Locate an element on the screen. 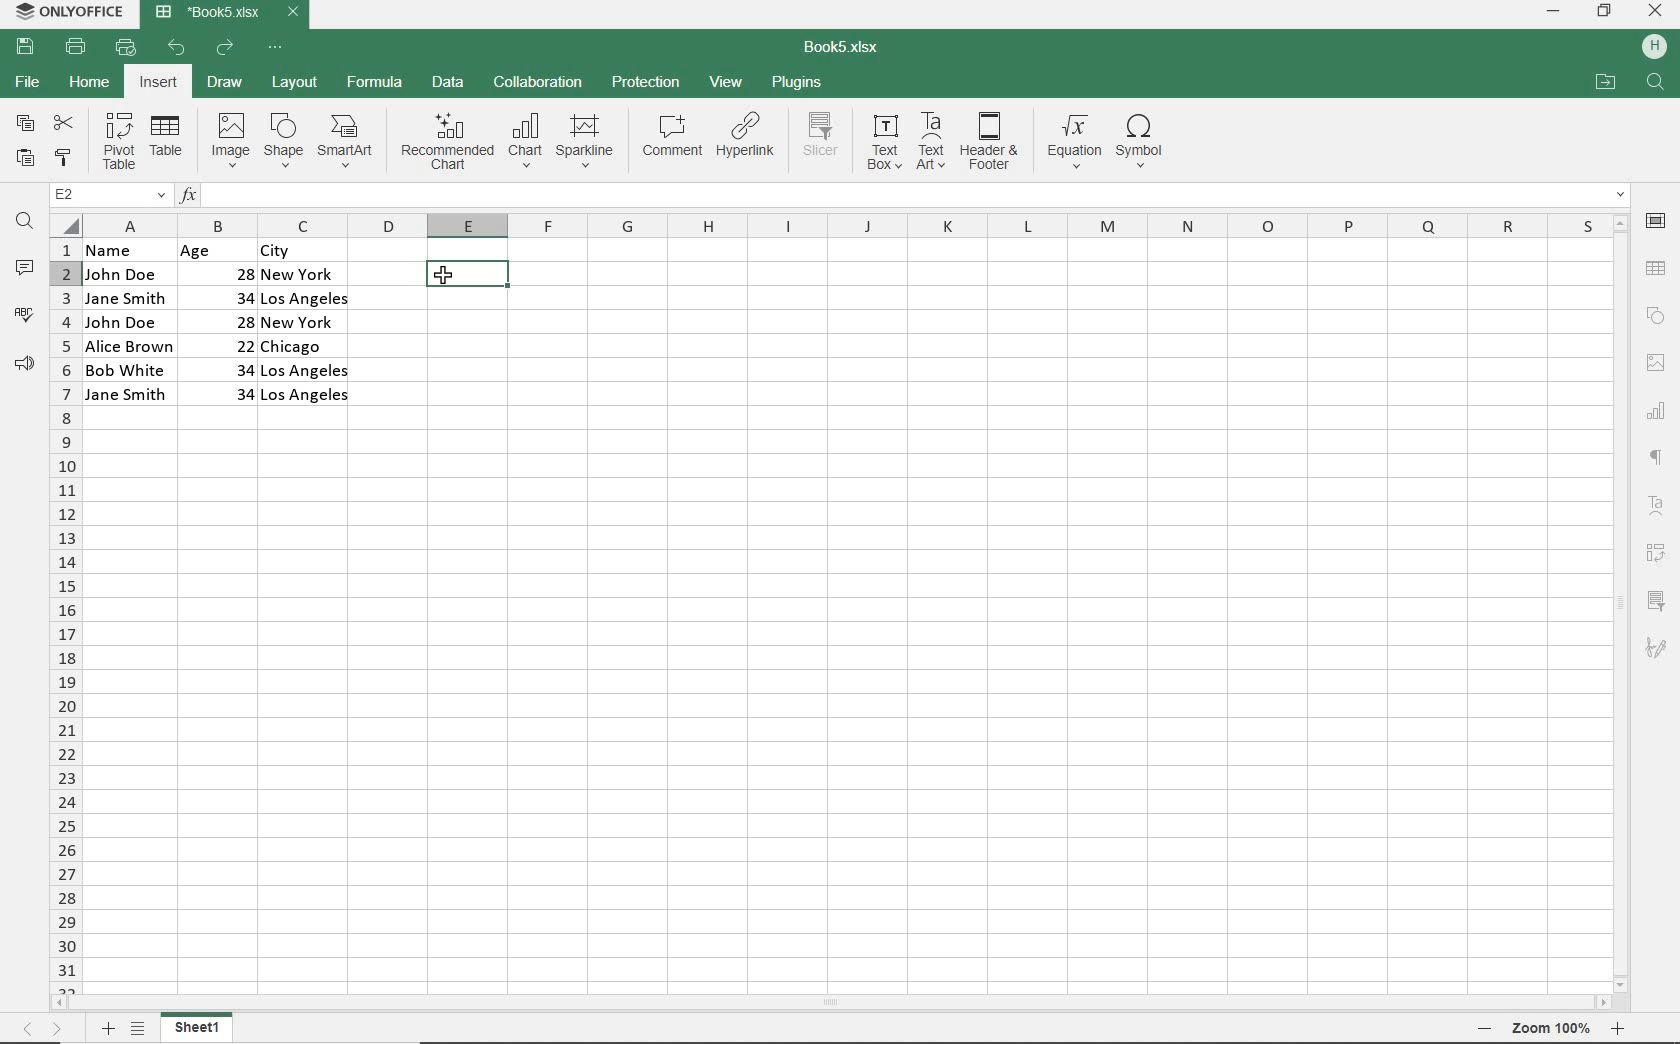  FORMULA is located at coordinates (373, 82).